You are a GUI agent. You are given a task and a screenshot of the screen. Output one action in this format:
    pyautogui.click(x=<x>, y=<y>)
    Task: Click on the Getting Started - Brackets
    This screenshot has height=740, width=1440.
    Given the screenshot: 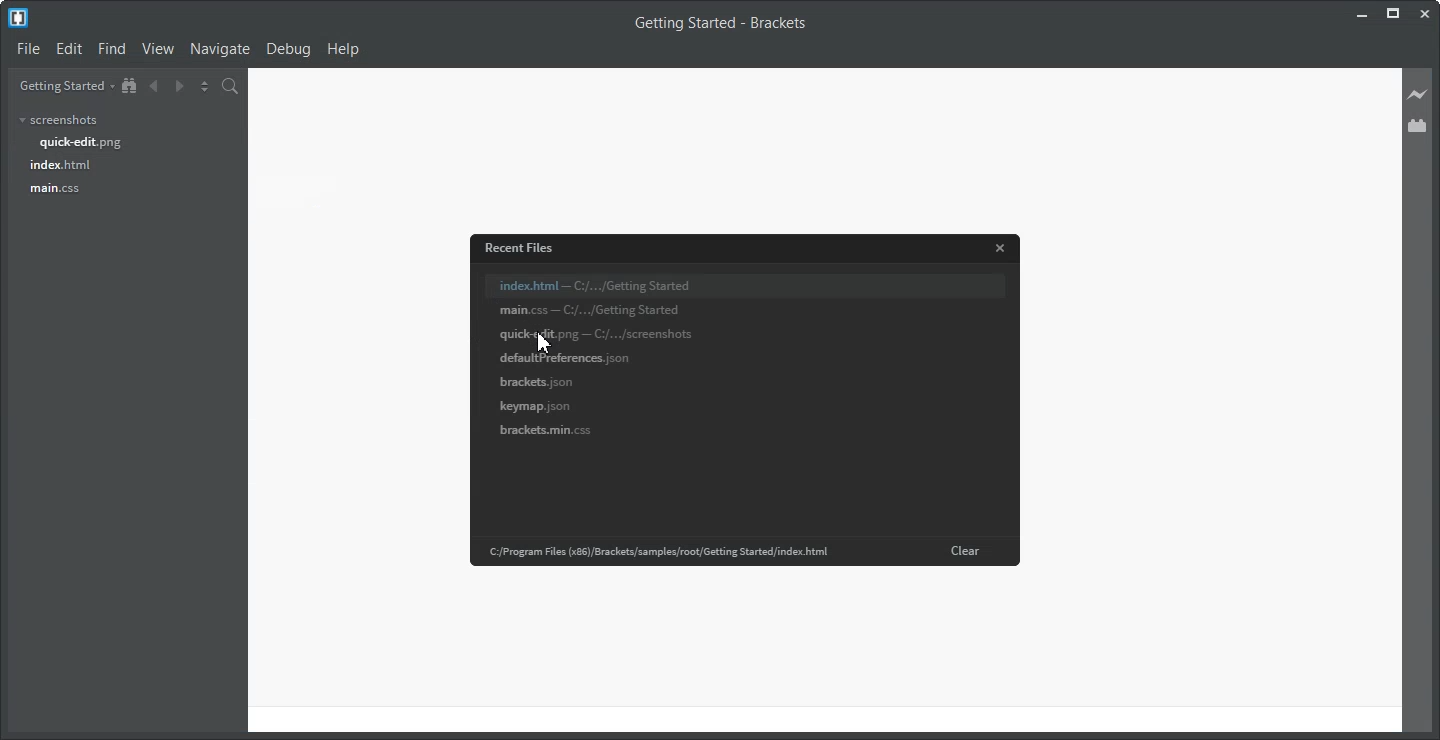 What is the action you would take?
    pyautogui.click(x=721, y=25)
    